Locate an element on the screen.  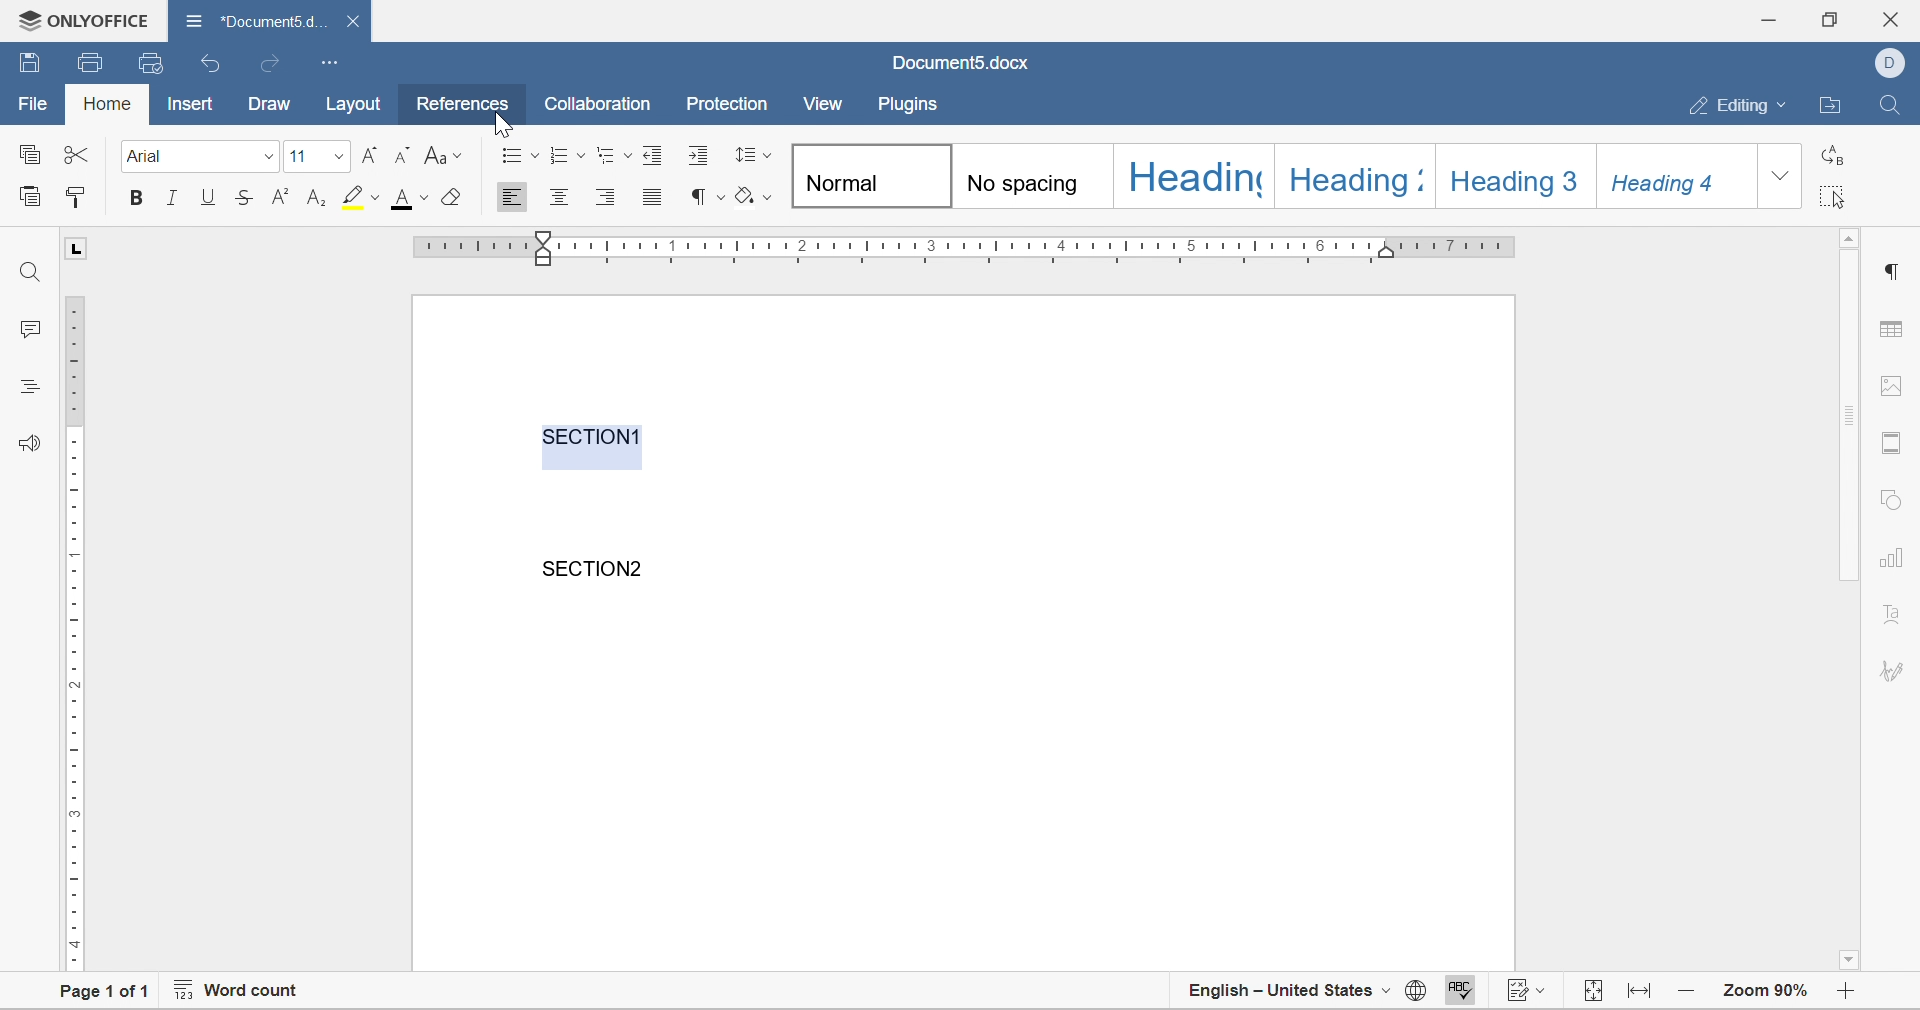
close is located at coordinates (357, 21).